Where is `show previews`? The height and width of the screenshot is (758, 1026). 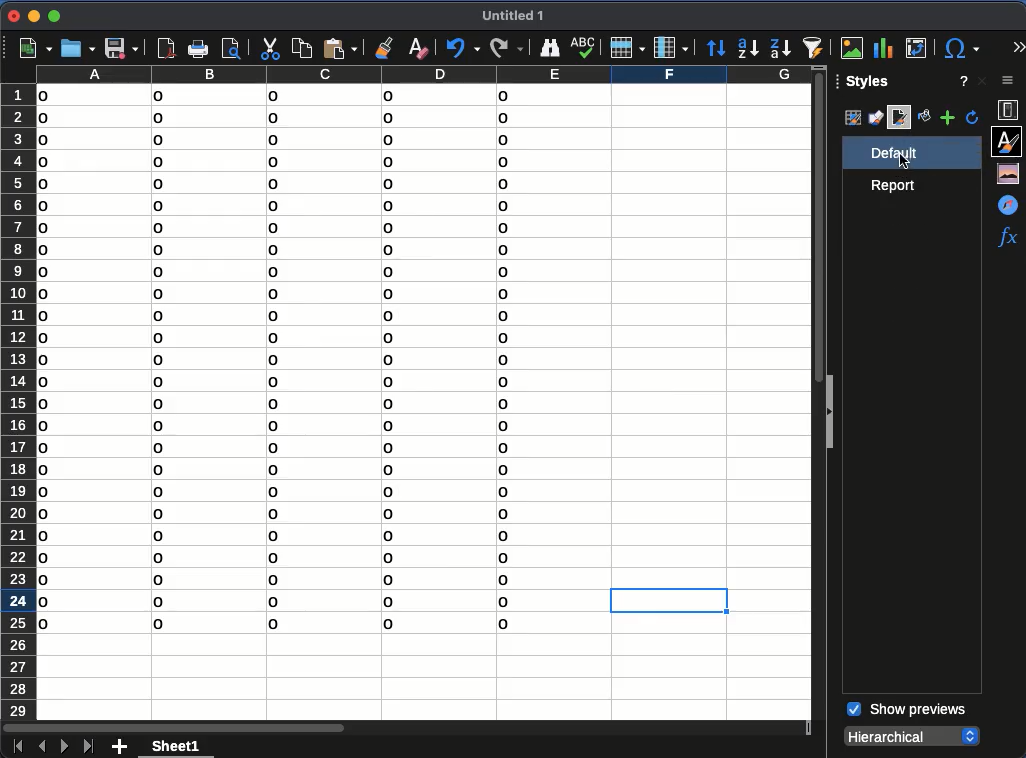
show previews is located at coordinates (905, 710).